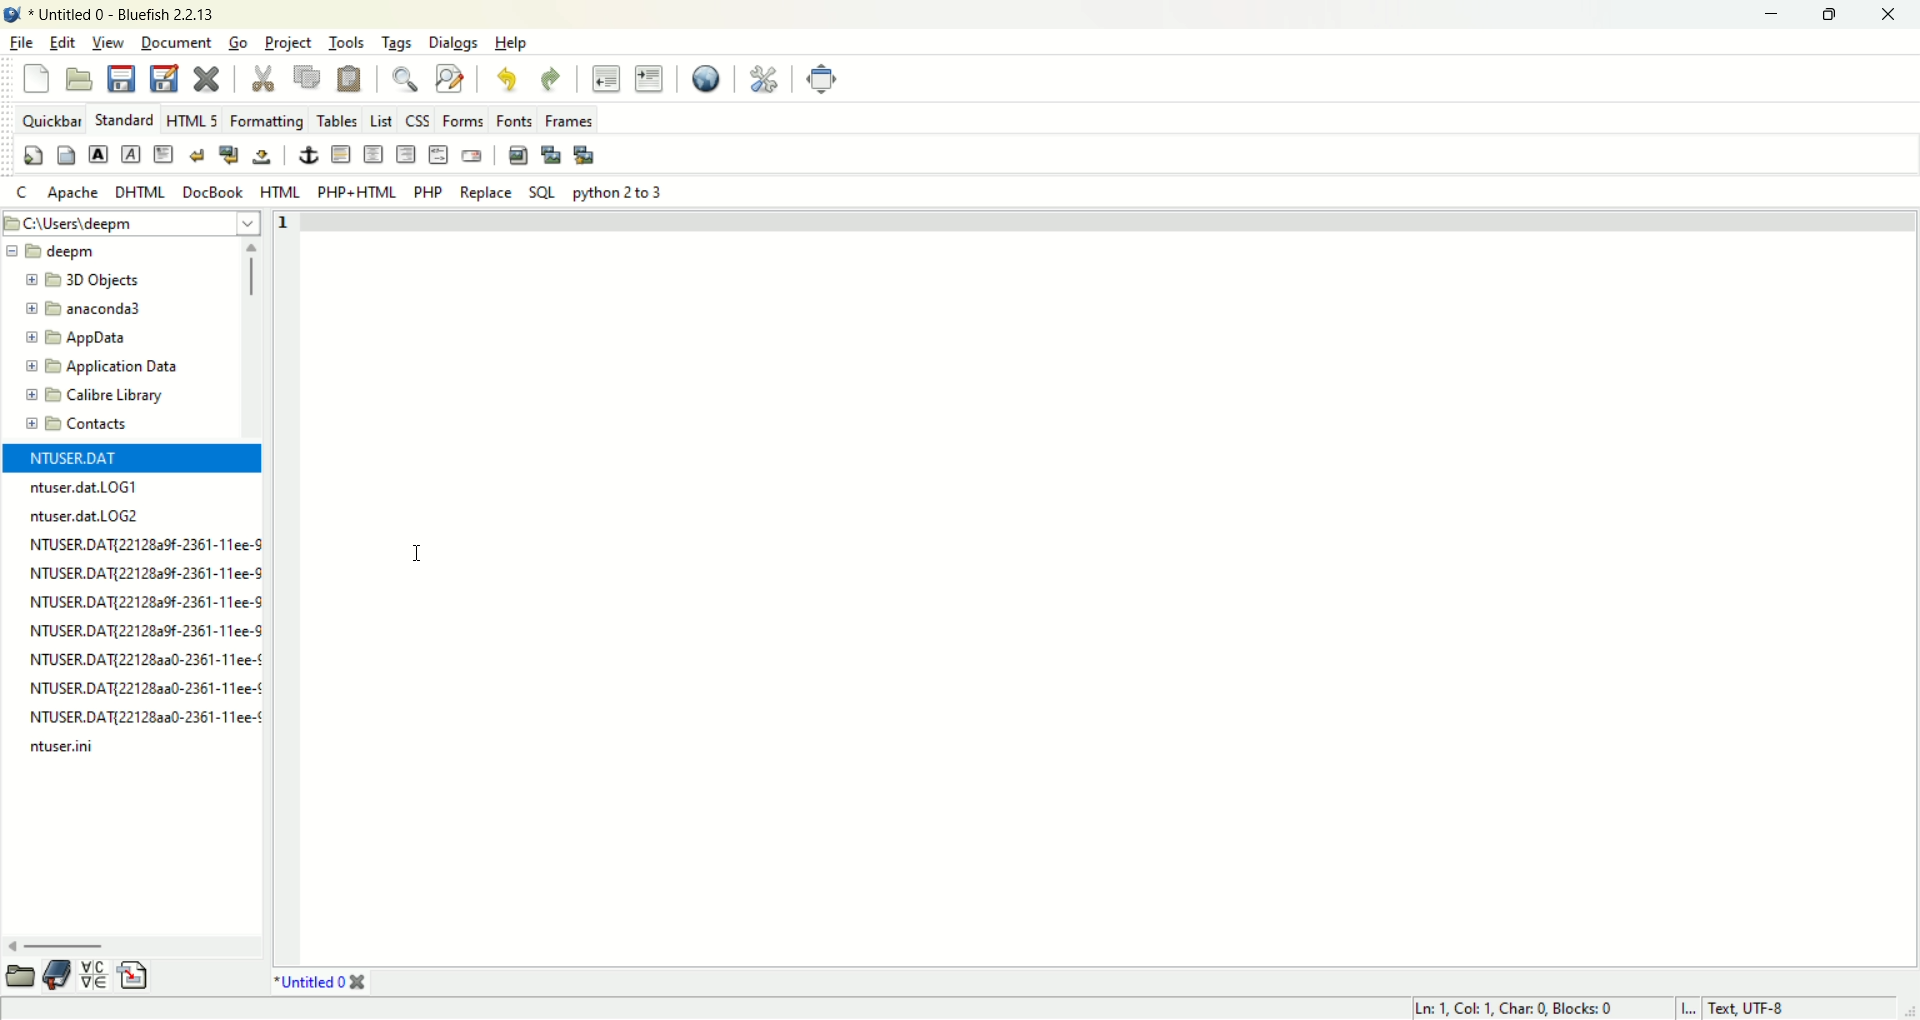 The width and height of the screenshot is (1920, 1020). What do you see at coordinates (230, 152) in the screenshot?
I see `break and clear` at bounding box center [230, 152].